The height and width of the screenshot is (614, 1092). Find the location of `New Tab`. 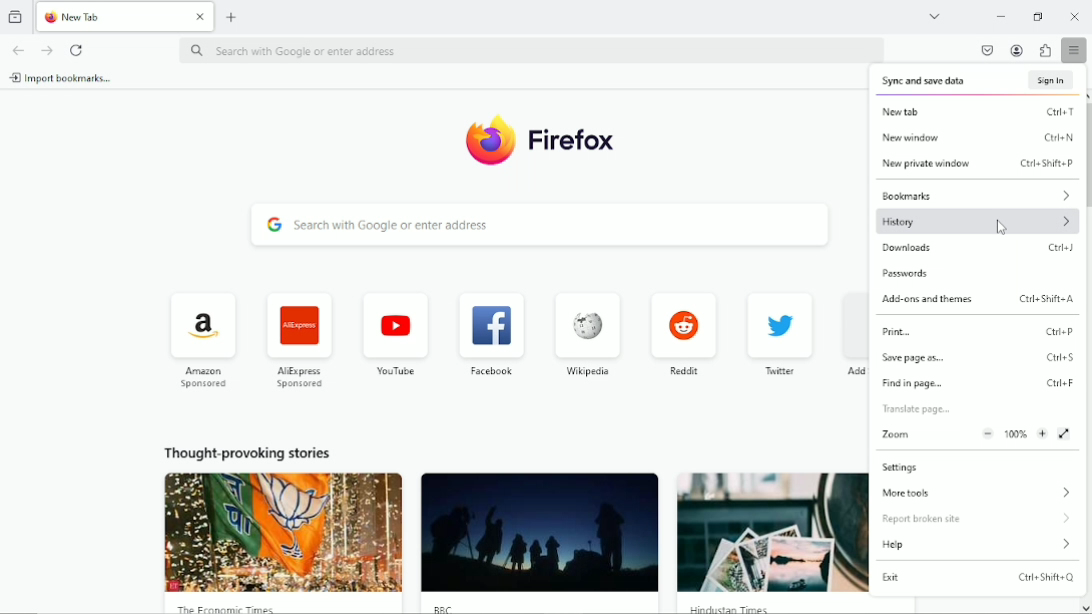

New Tab is located at coordinates (109, 16).